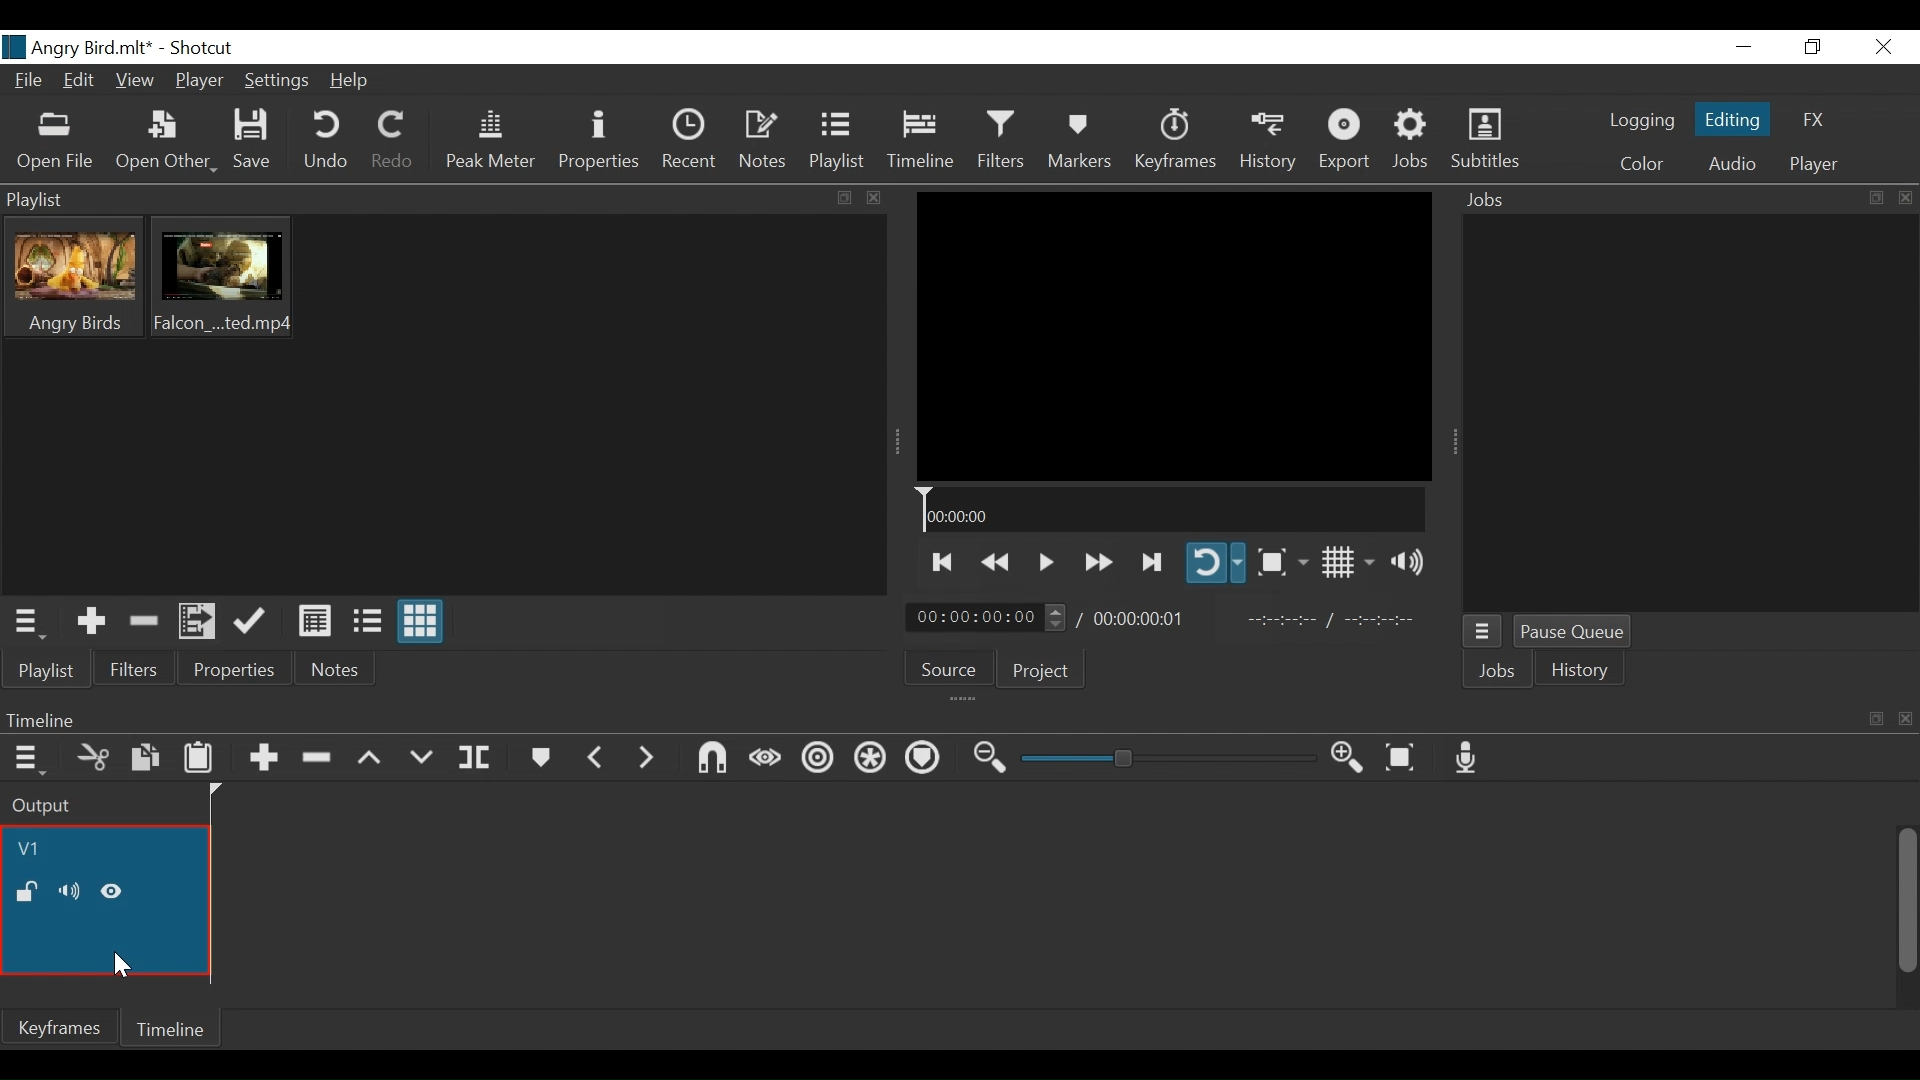 The width and height of the screenshot is (1920, 1080). I want to click on Properties, so click(239, 670).